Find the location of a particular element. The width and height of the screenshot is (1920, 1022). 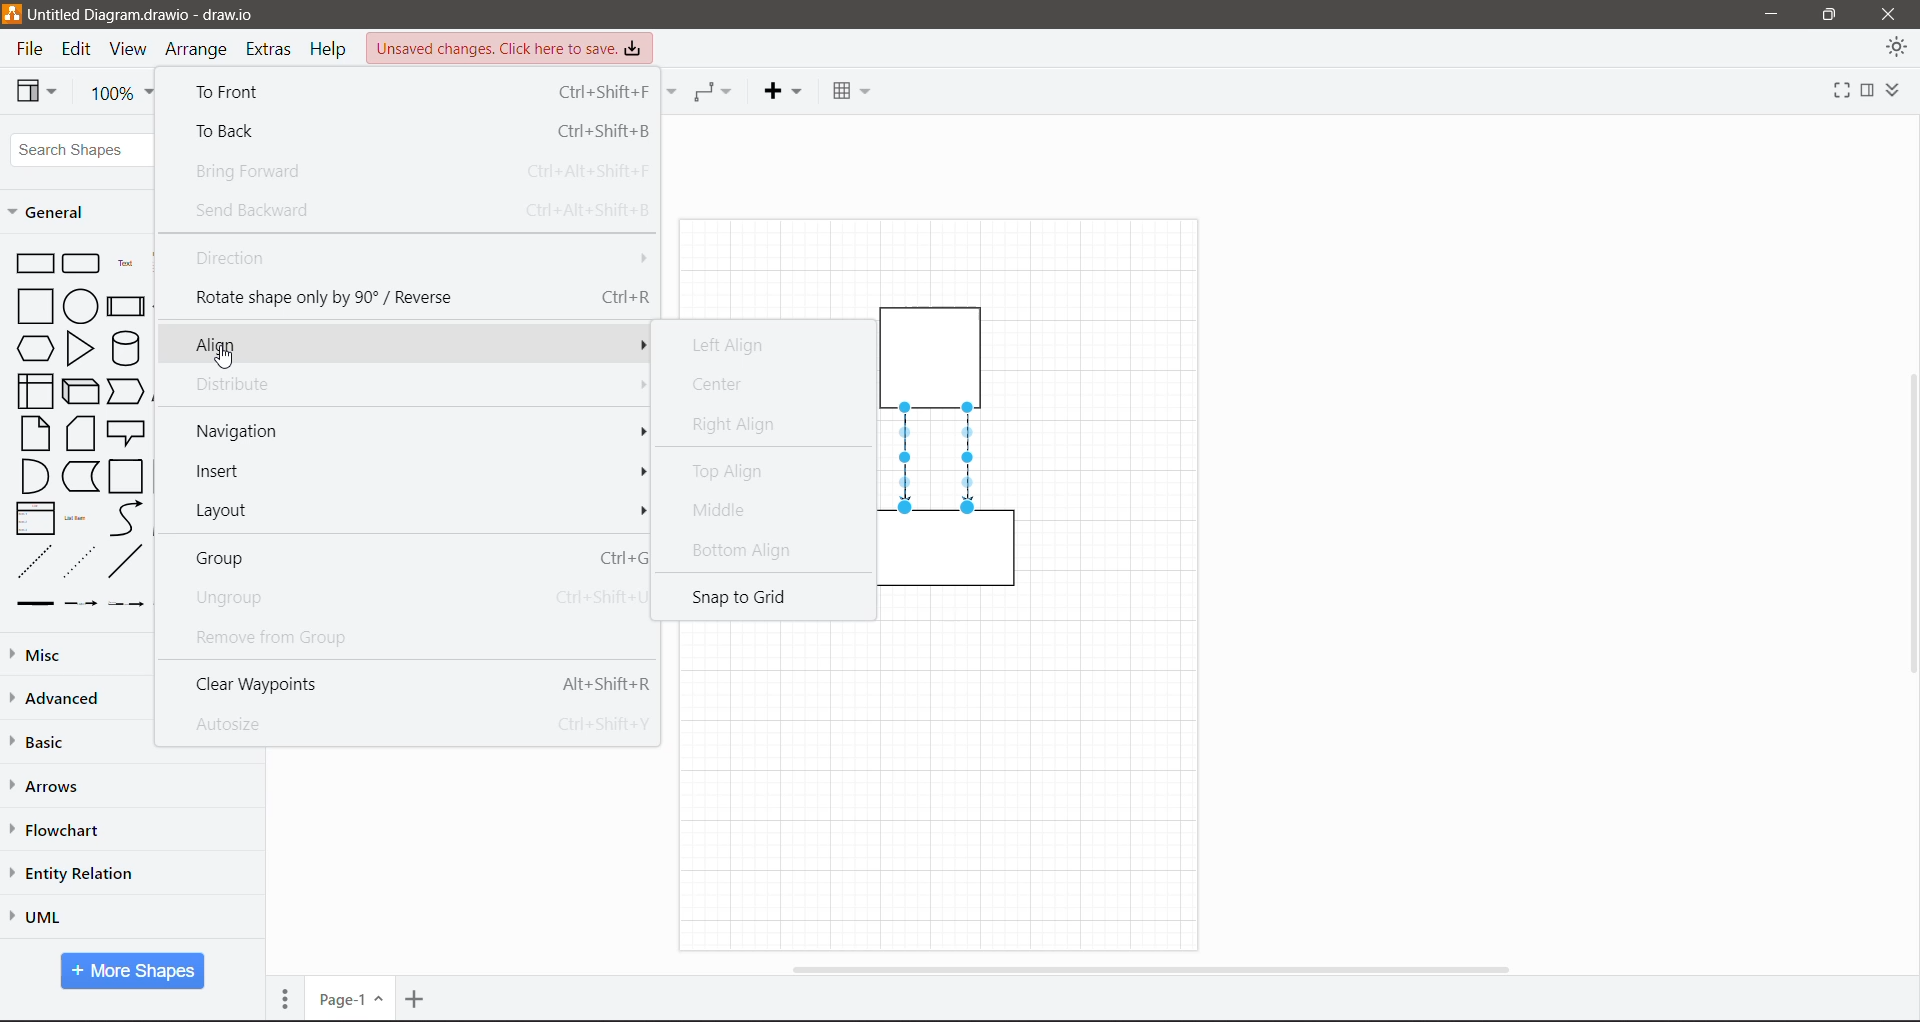

Rectangle is located at coordinates (34, 262).